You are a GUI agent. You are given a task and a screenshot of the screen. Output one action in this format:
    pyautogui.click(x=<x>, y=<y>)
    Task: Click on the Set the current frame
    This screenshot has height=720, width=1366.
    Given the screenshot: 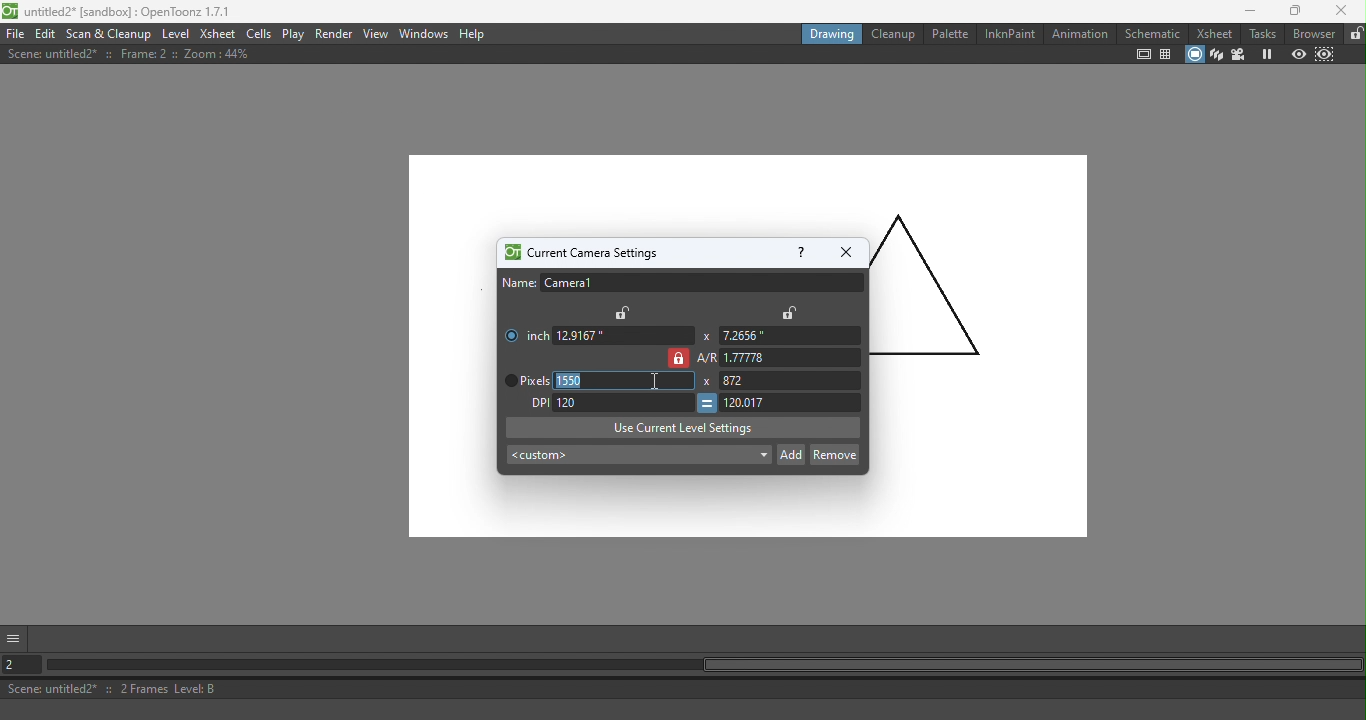 What is the action you would take?
    pyautogui.click(x=23, y=663)
    